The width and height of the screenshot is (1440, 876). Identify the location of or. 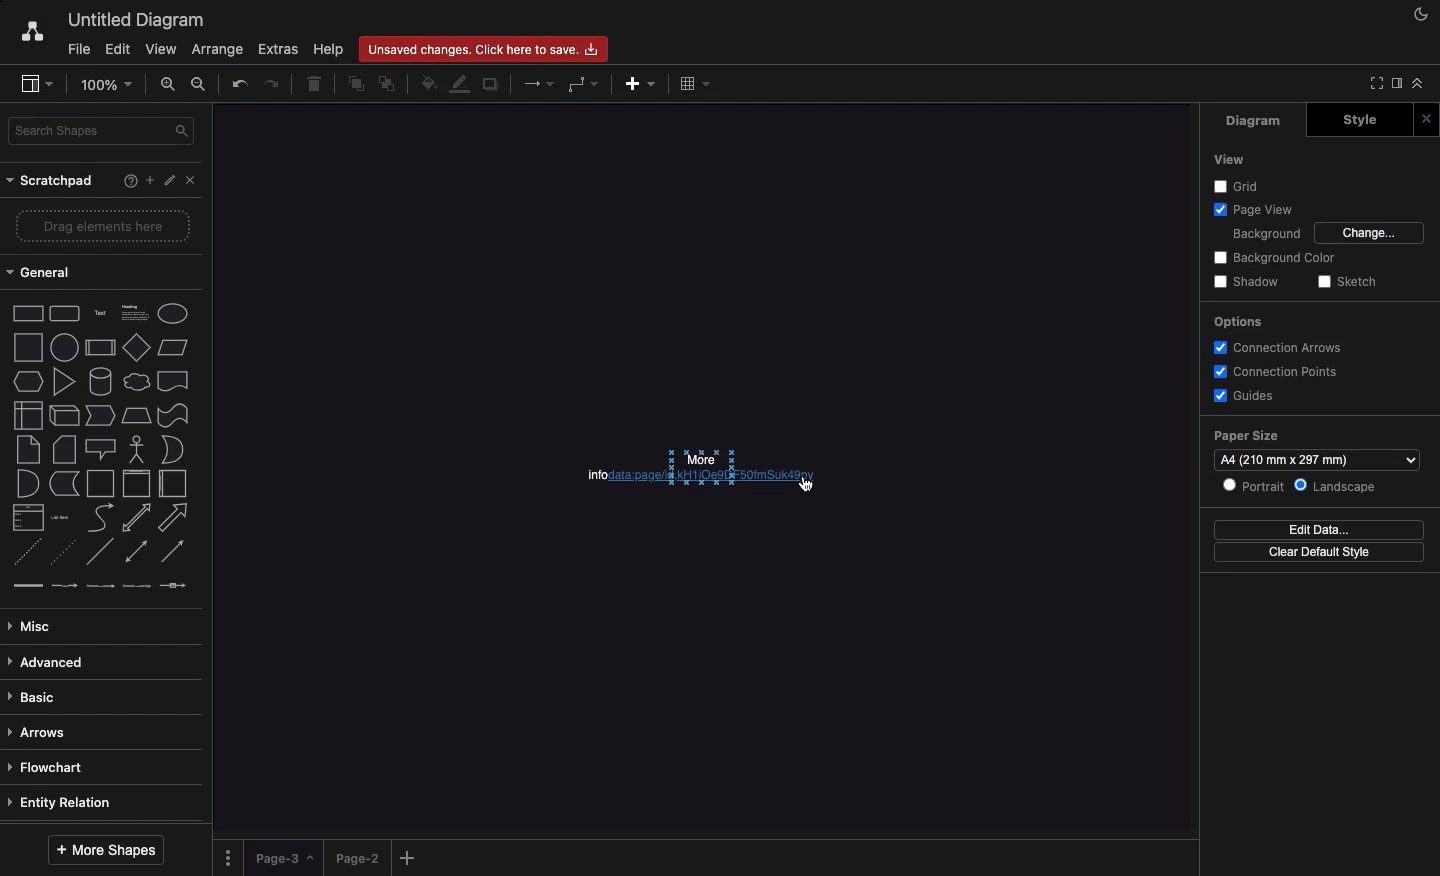
(173, 449).